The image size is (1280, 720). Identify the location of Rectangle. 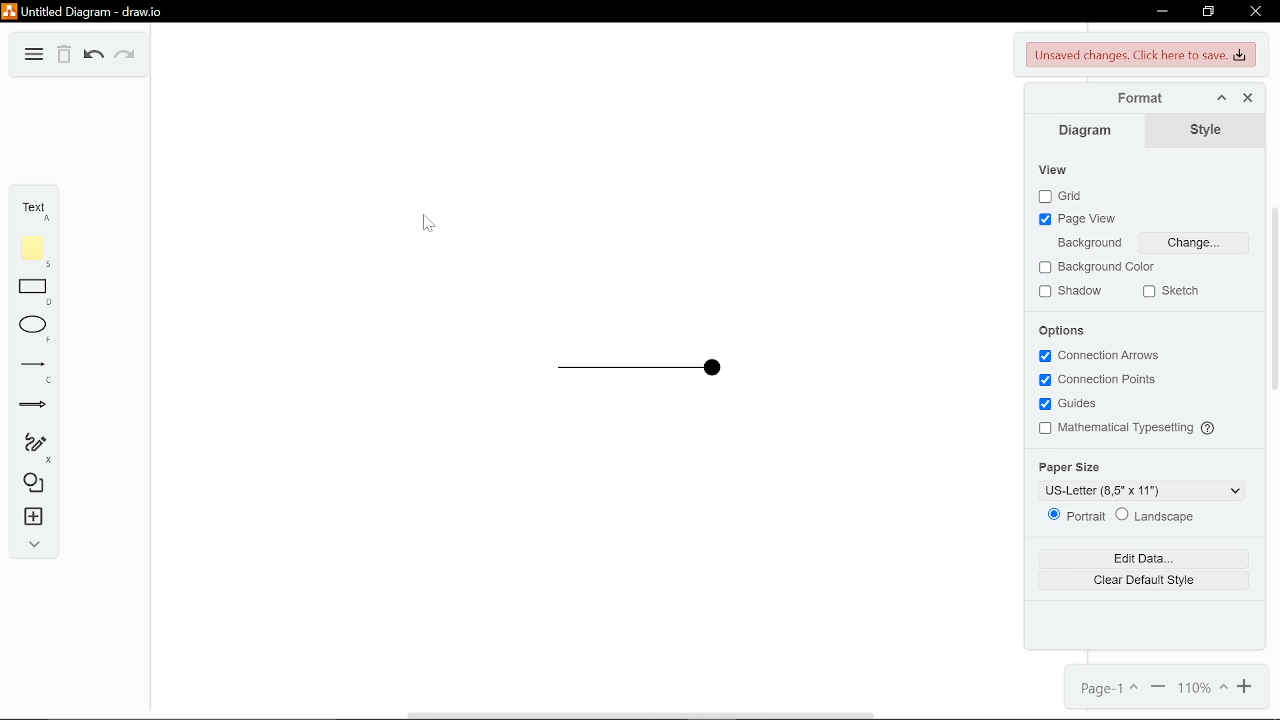
(34, 292).